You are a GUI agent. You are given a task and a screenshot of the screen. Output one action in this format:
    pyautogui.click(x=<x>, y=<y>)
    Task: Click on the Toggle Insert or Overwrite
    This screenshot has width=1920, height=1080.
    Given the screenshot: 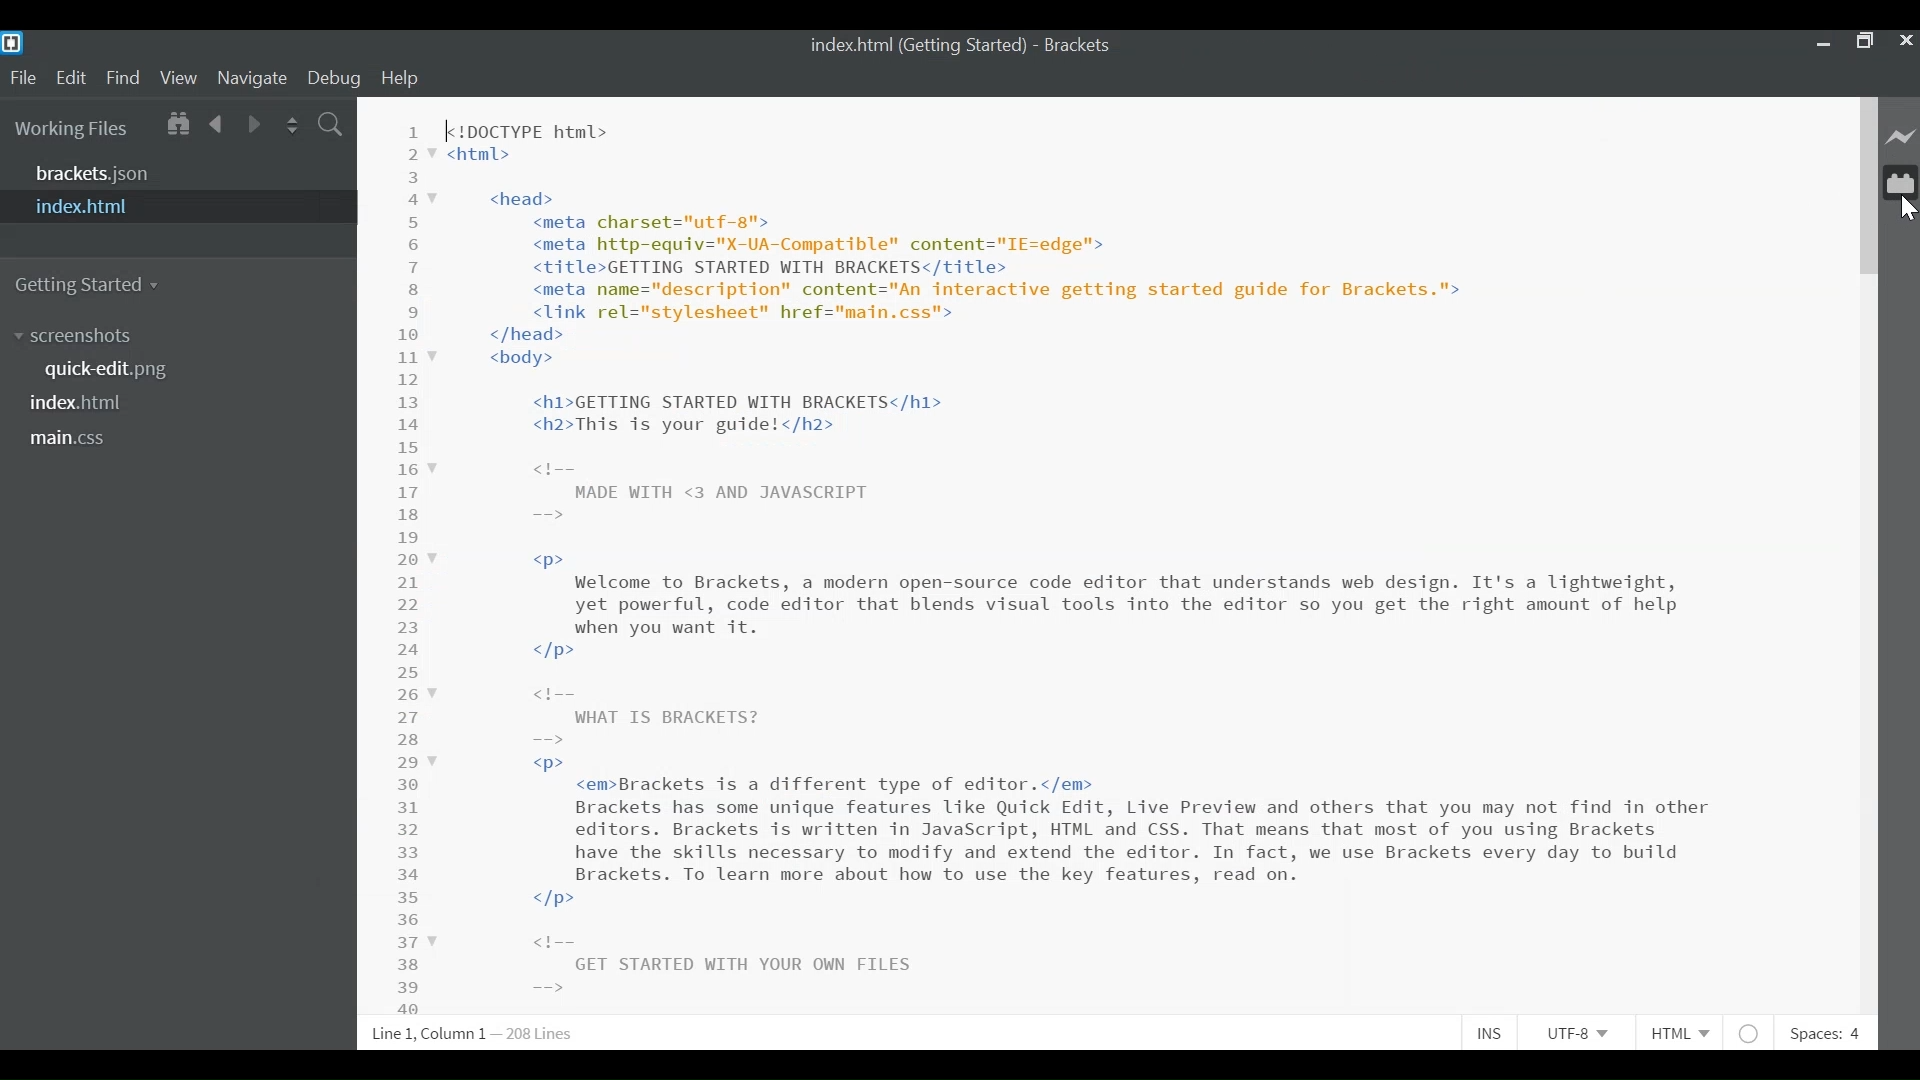 What is the action you would take?
    pyautogui.click(x=1491, y=1032)
    